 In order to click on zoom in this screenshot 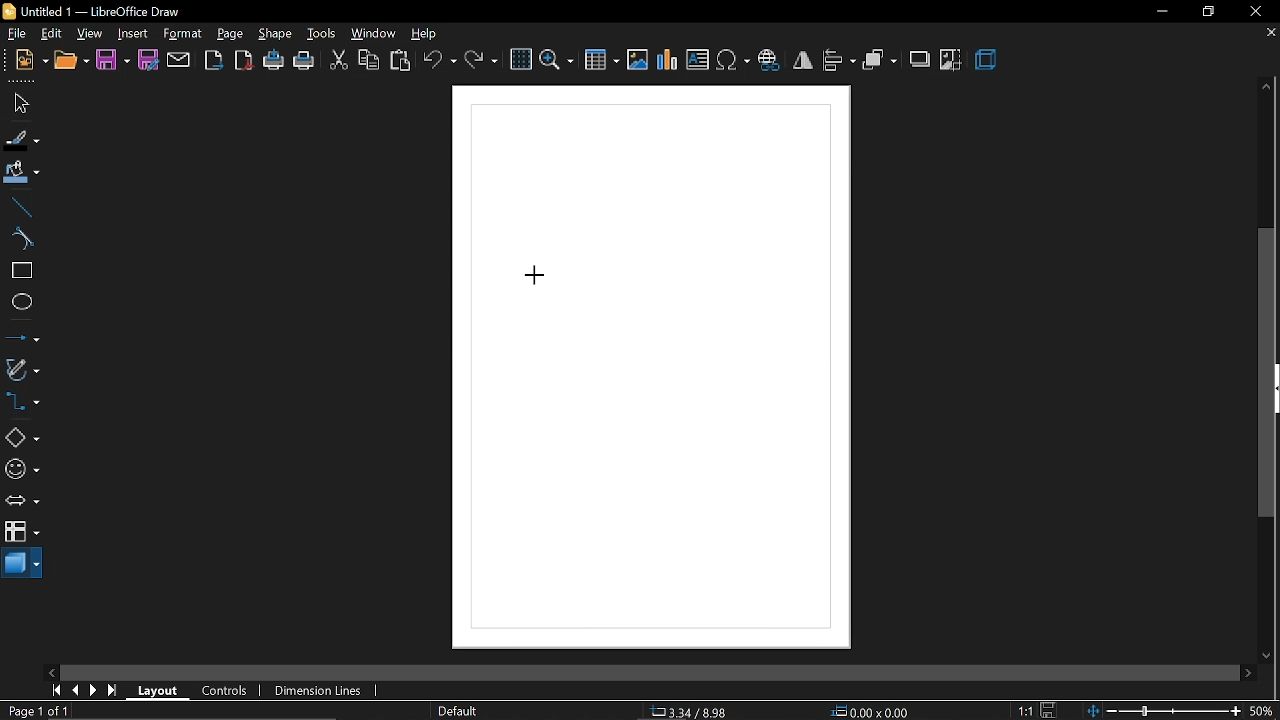, I will do `click(556, 61)`.